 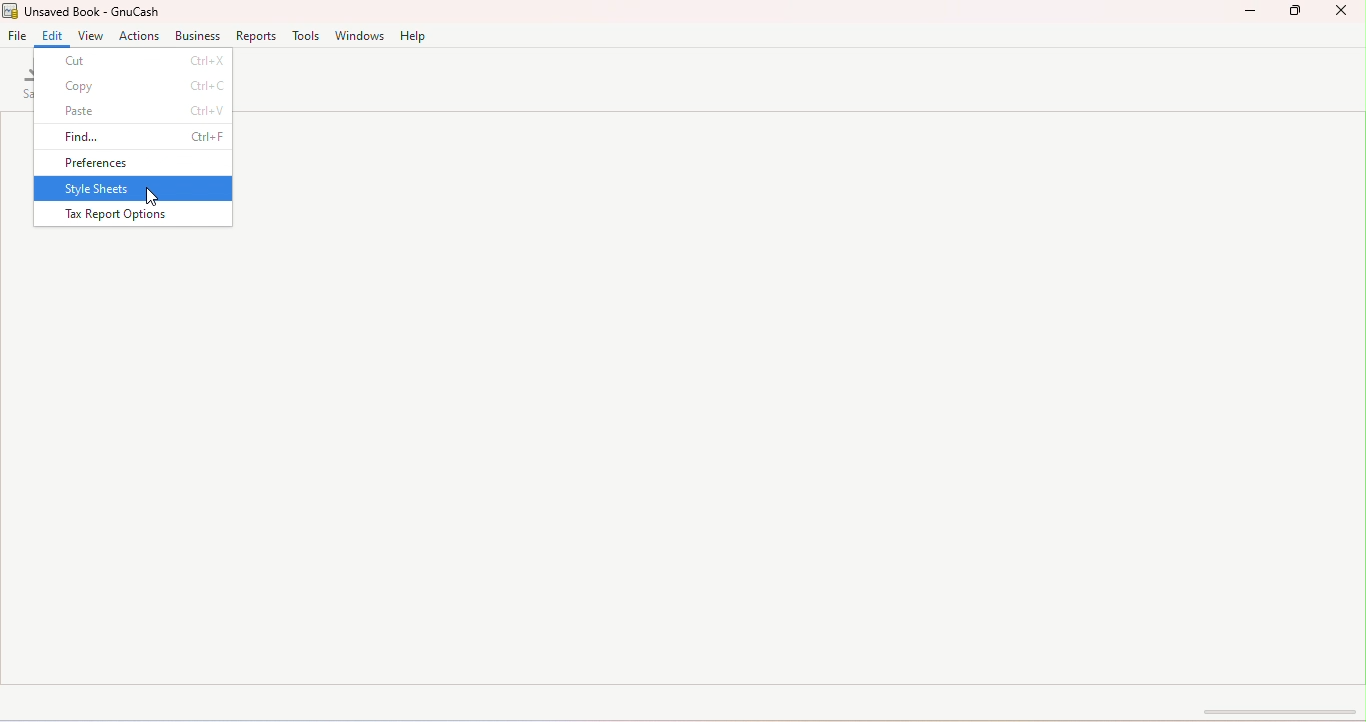 I want to click on Minimize, so click(x=1254, y=12).